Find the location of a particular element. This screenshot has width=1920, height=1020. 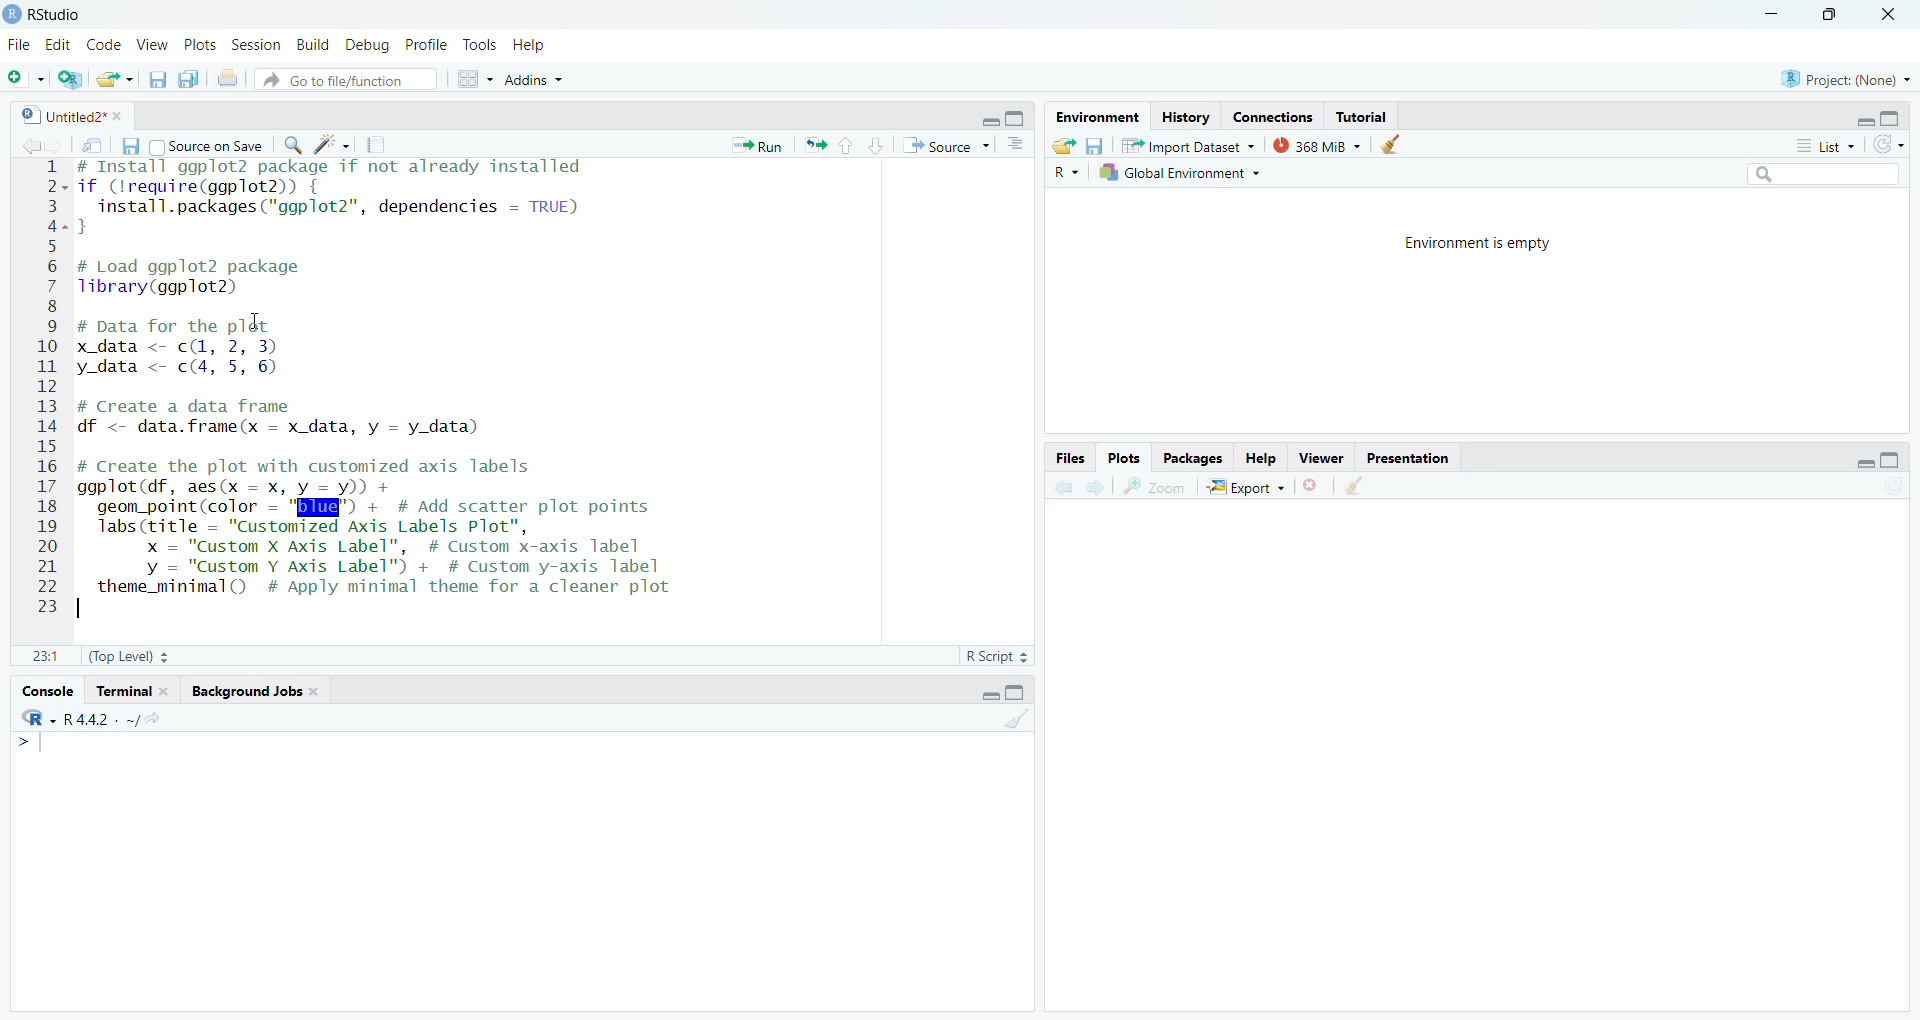

Help is located at coordinates (1262, 458).